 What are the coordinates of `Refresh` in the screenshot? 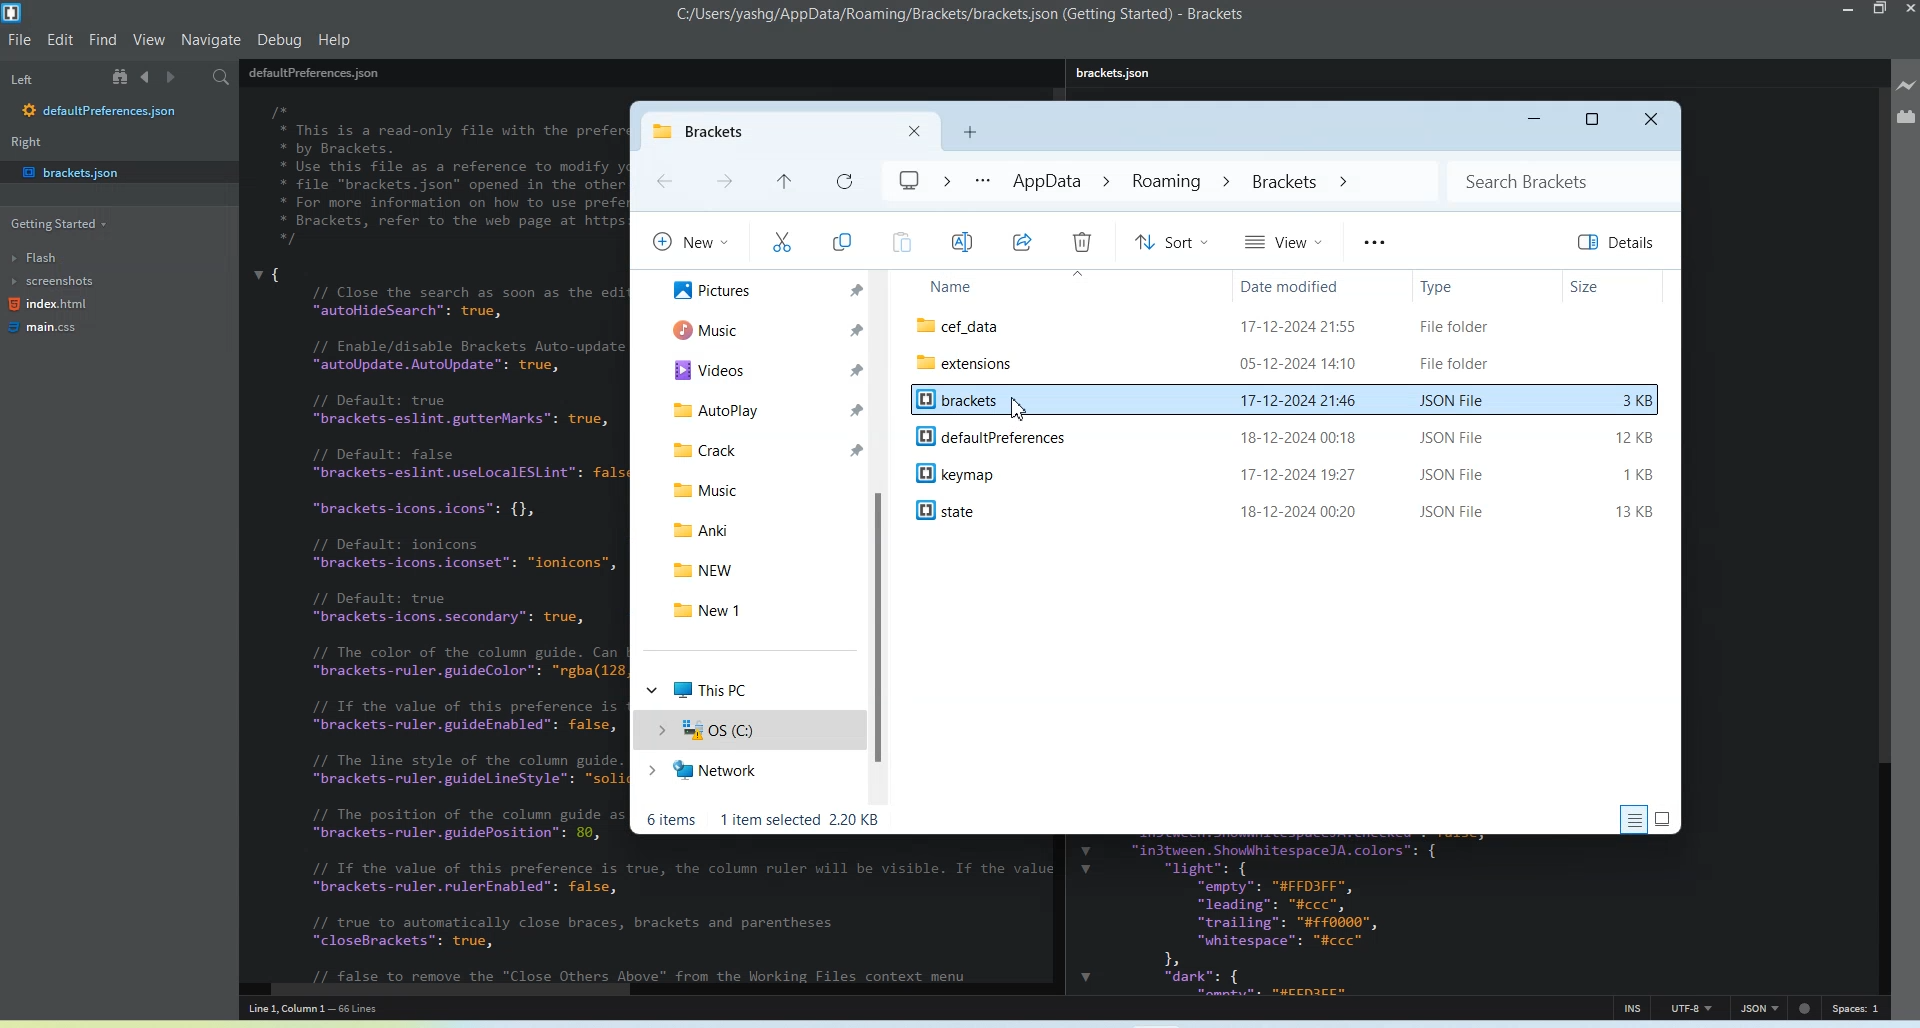 It's located at (841, 182).